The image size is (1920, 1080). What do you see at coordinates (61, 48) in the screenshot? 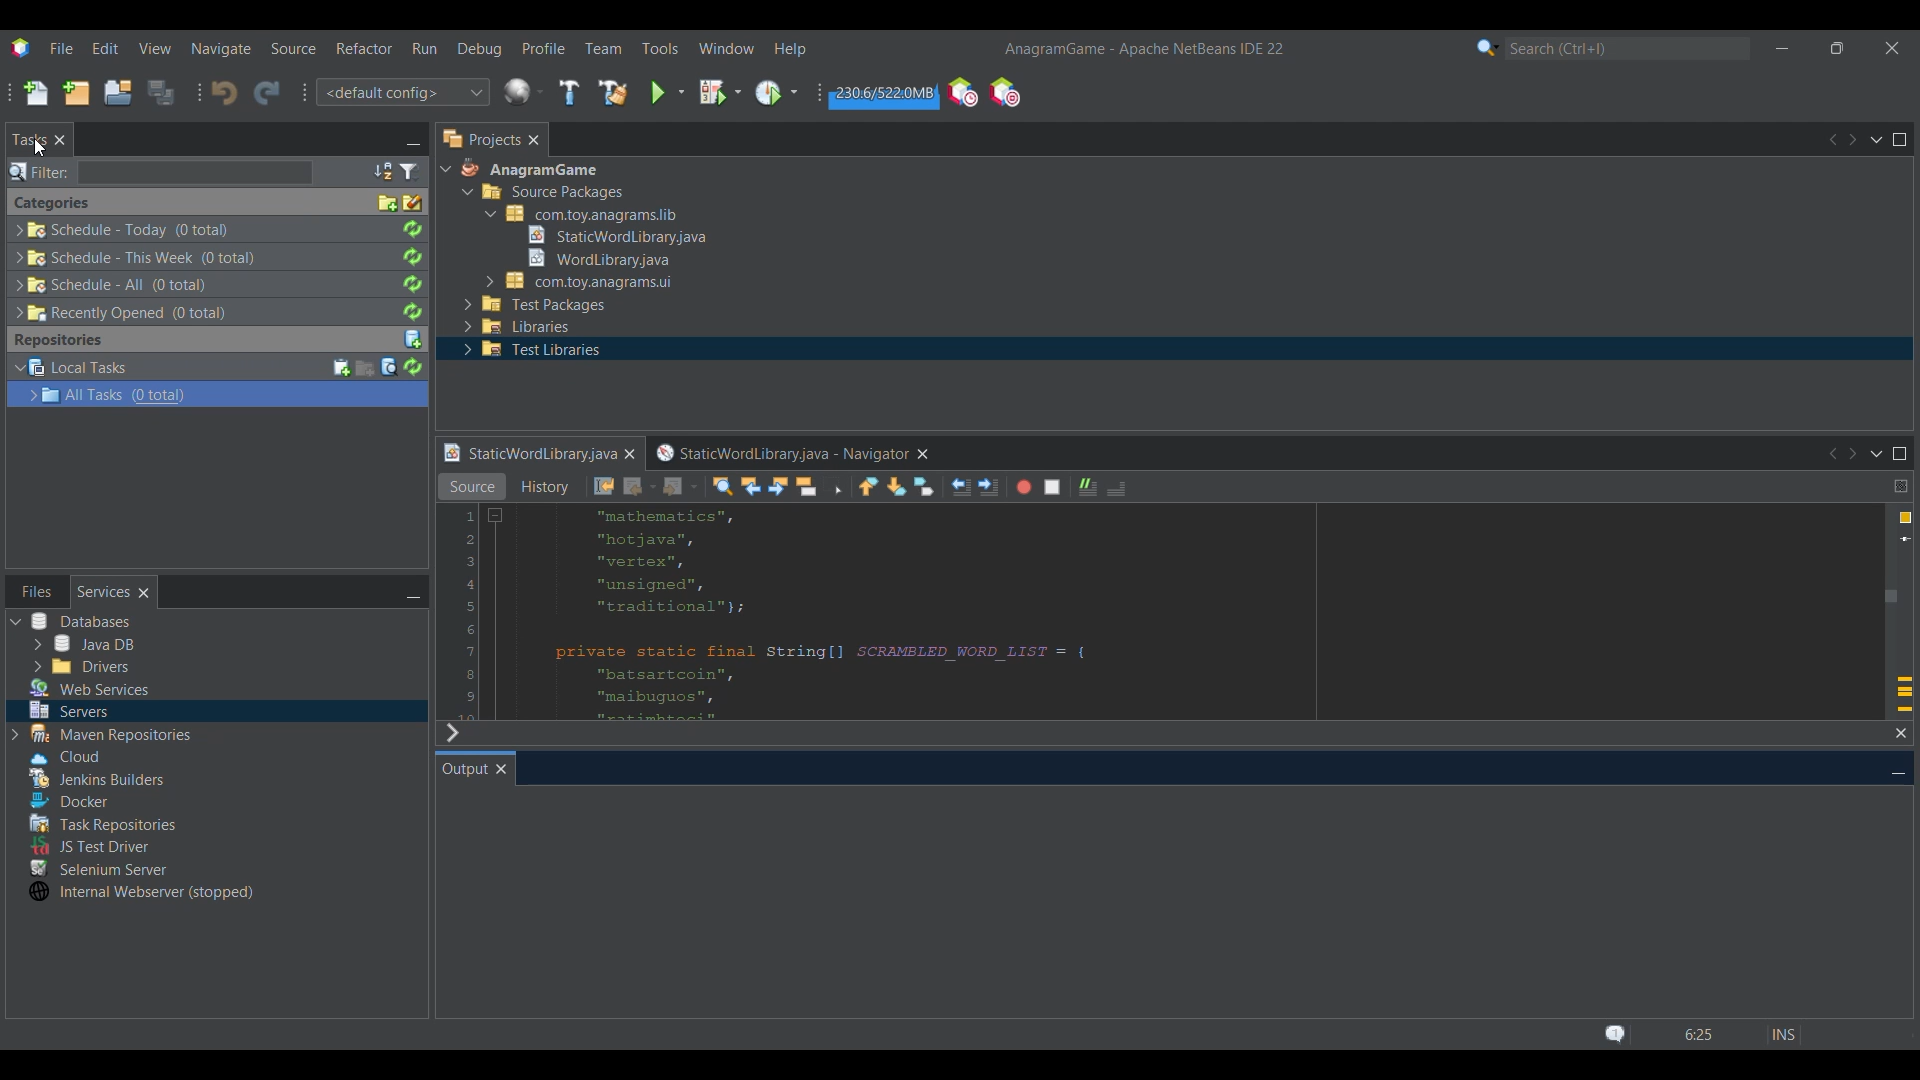
I see `File menu` at bounding box center [61, 48].